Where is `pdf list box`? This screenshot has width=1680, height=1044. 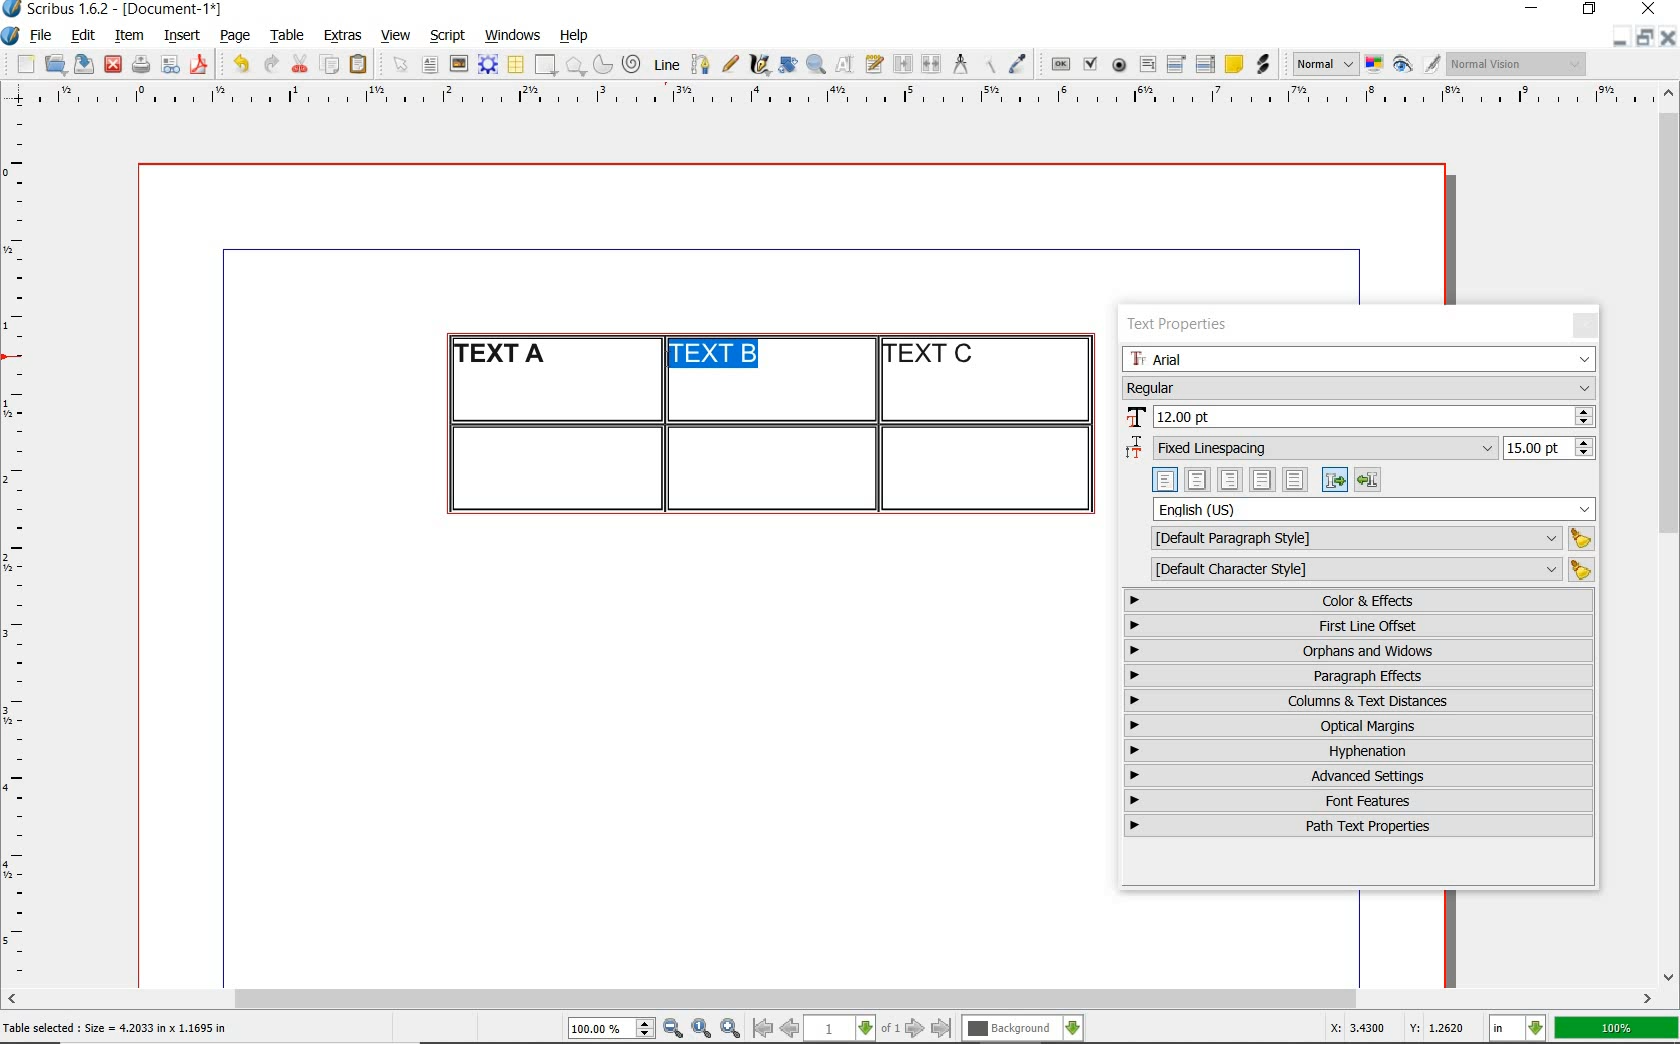
pdf list box is located at coordinates (1206, 64).